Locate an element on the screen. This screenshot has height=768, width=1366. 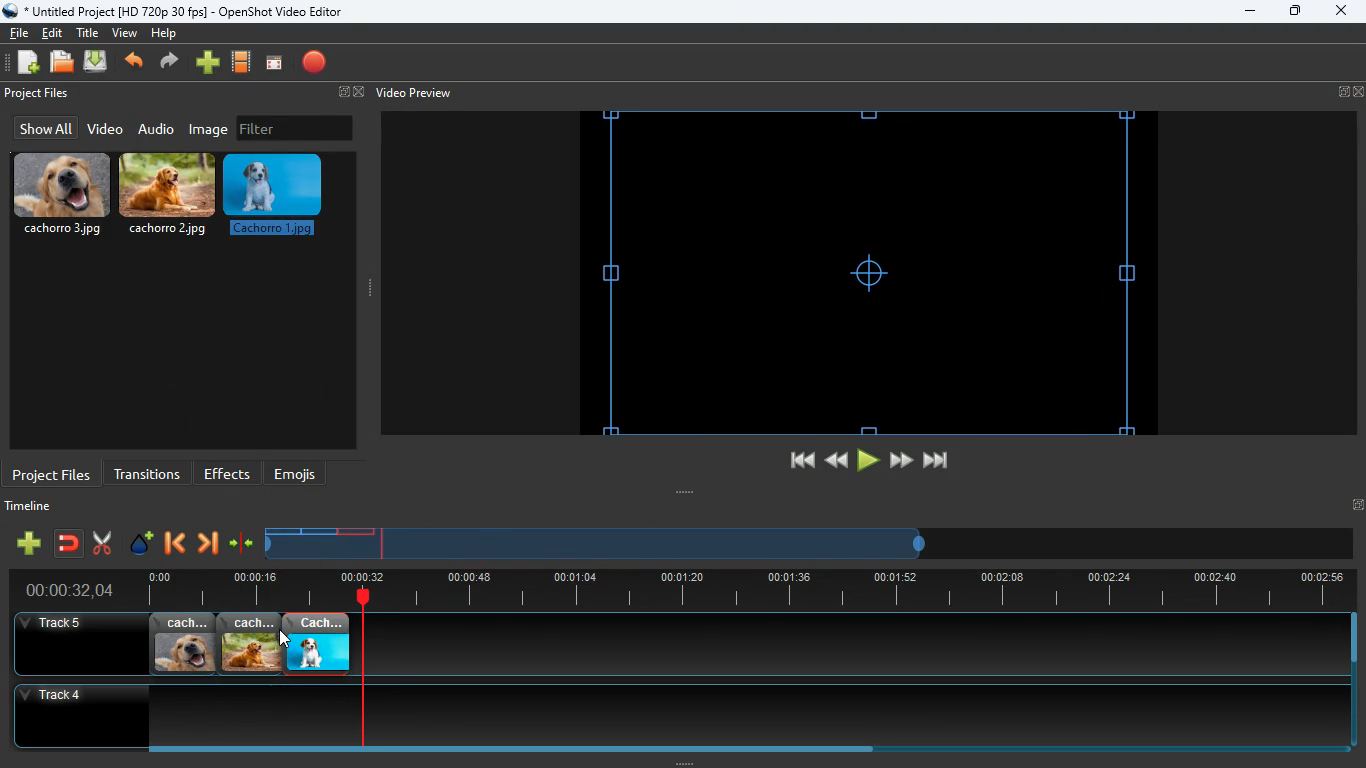
transitions is located at coordinates (147, 472).